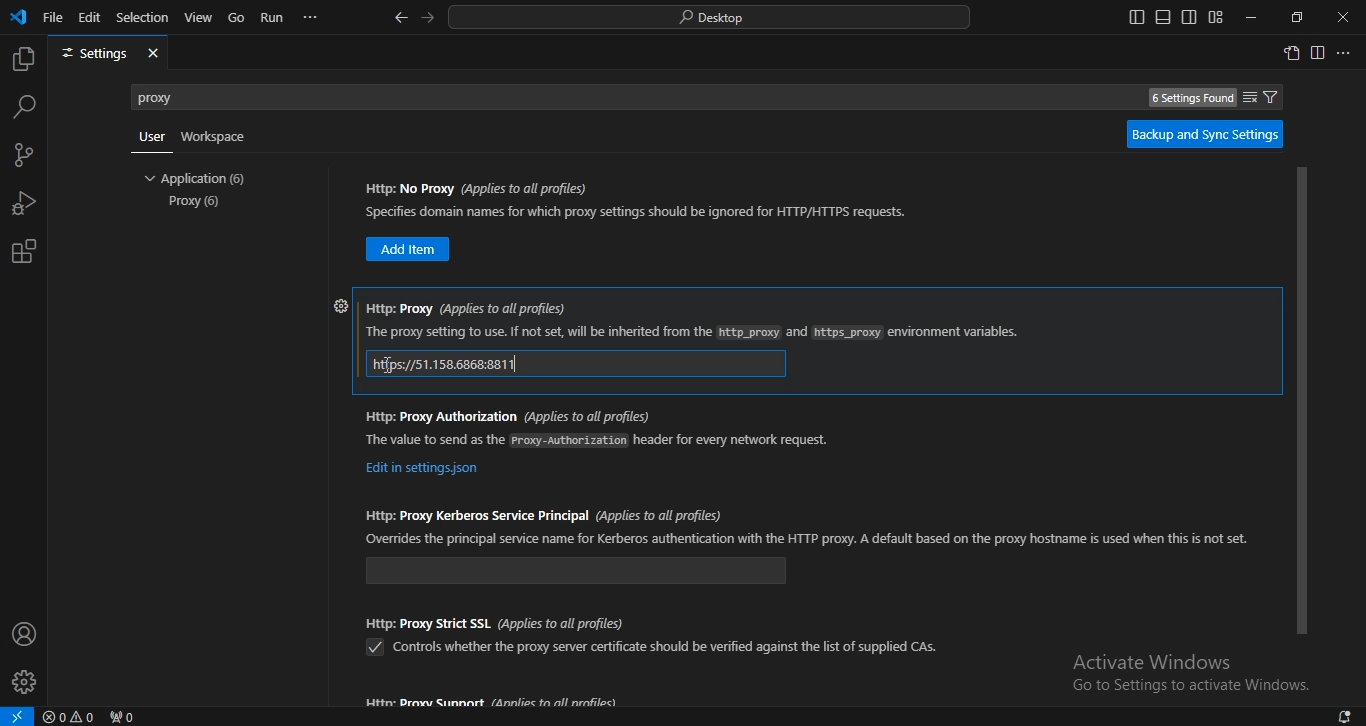 This screenshot has height=726, width=1366. I want to click on No ports forwarded, so click(125, 715).